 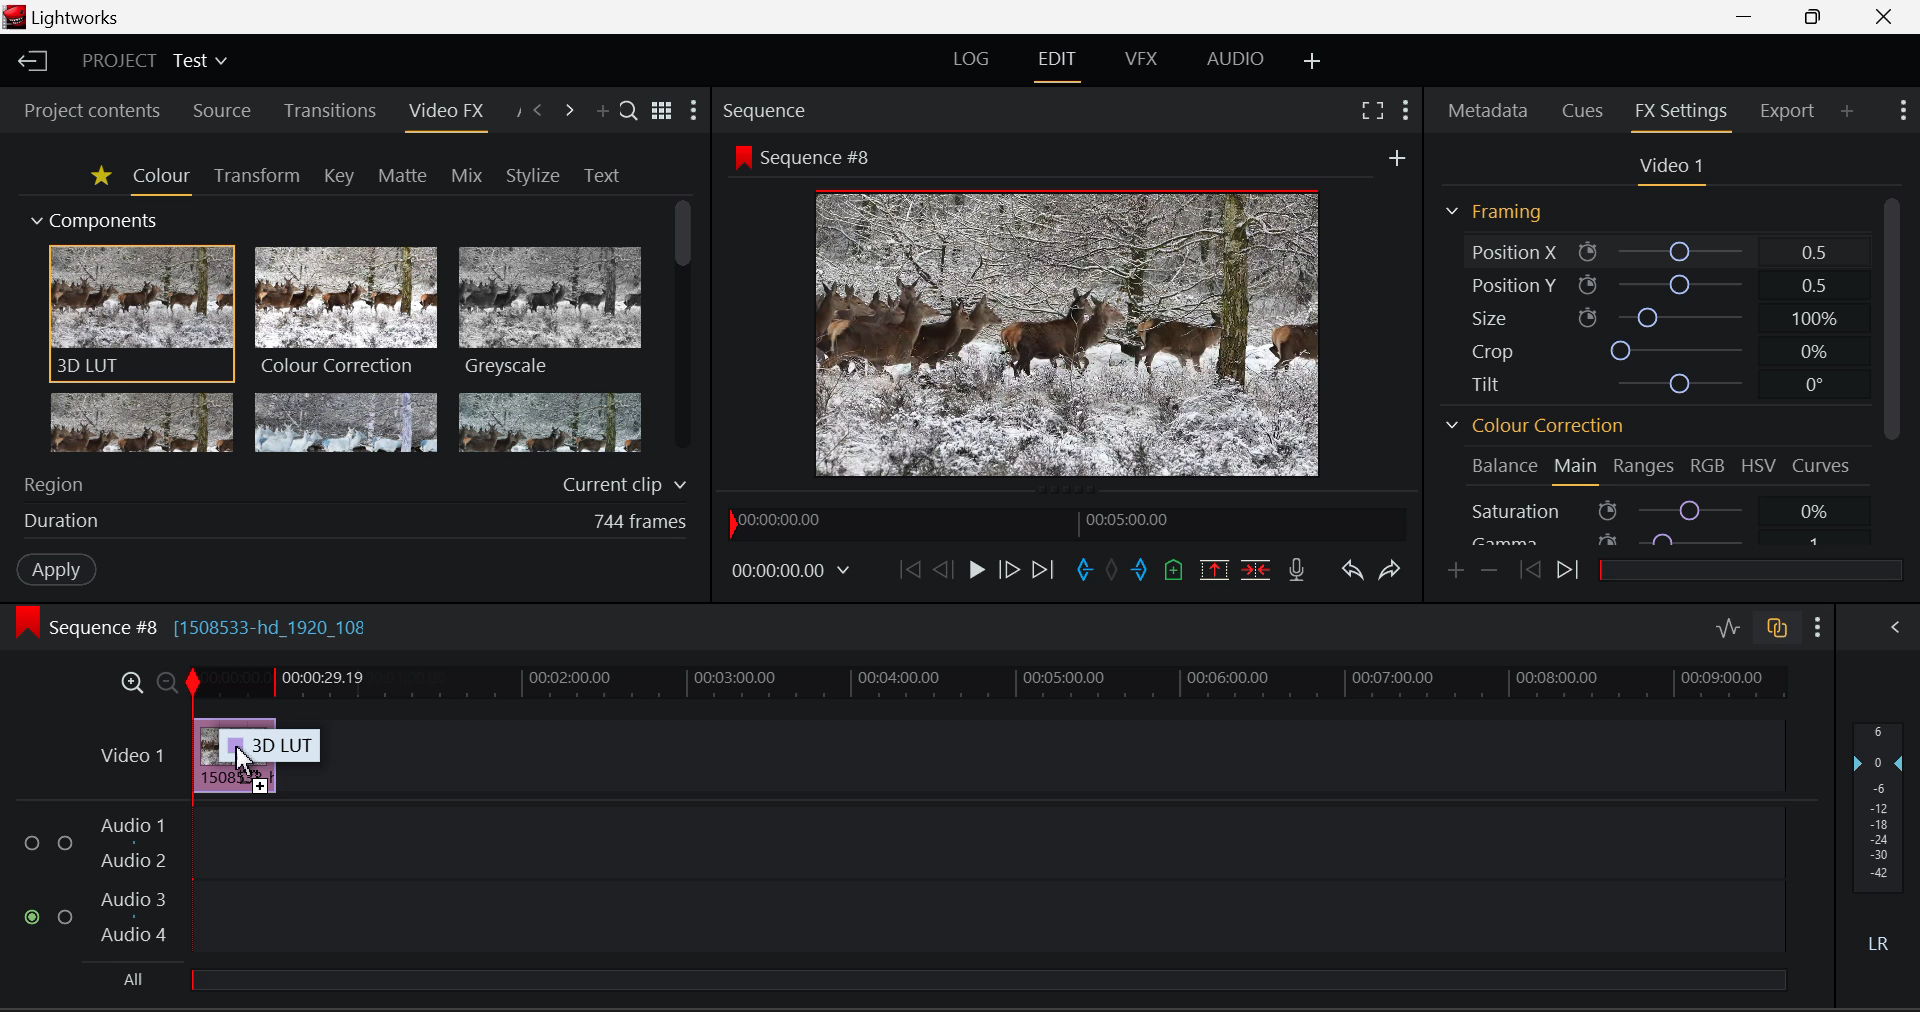 What do you see at coordinates (1820, 466) in the screenshot?
I see `Curves` at bounding box center [1820, 466].